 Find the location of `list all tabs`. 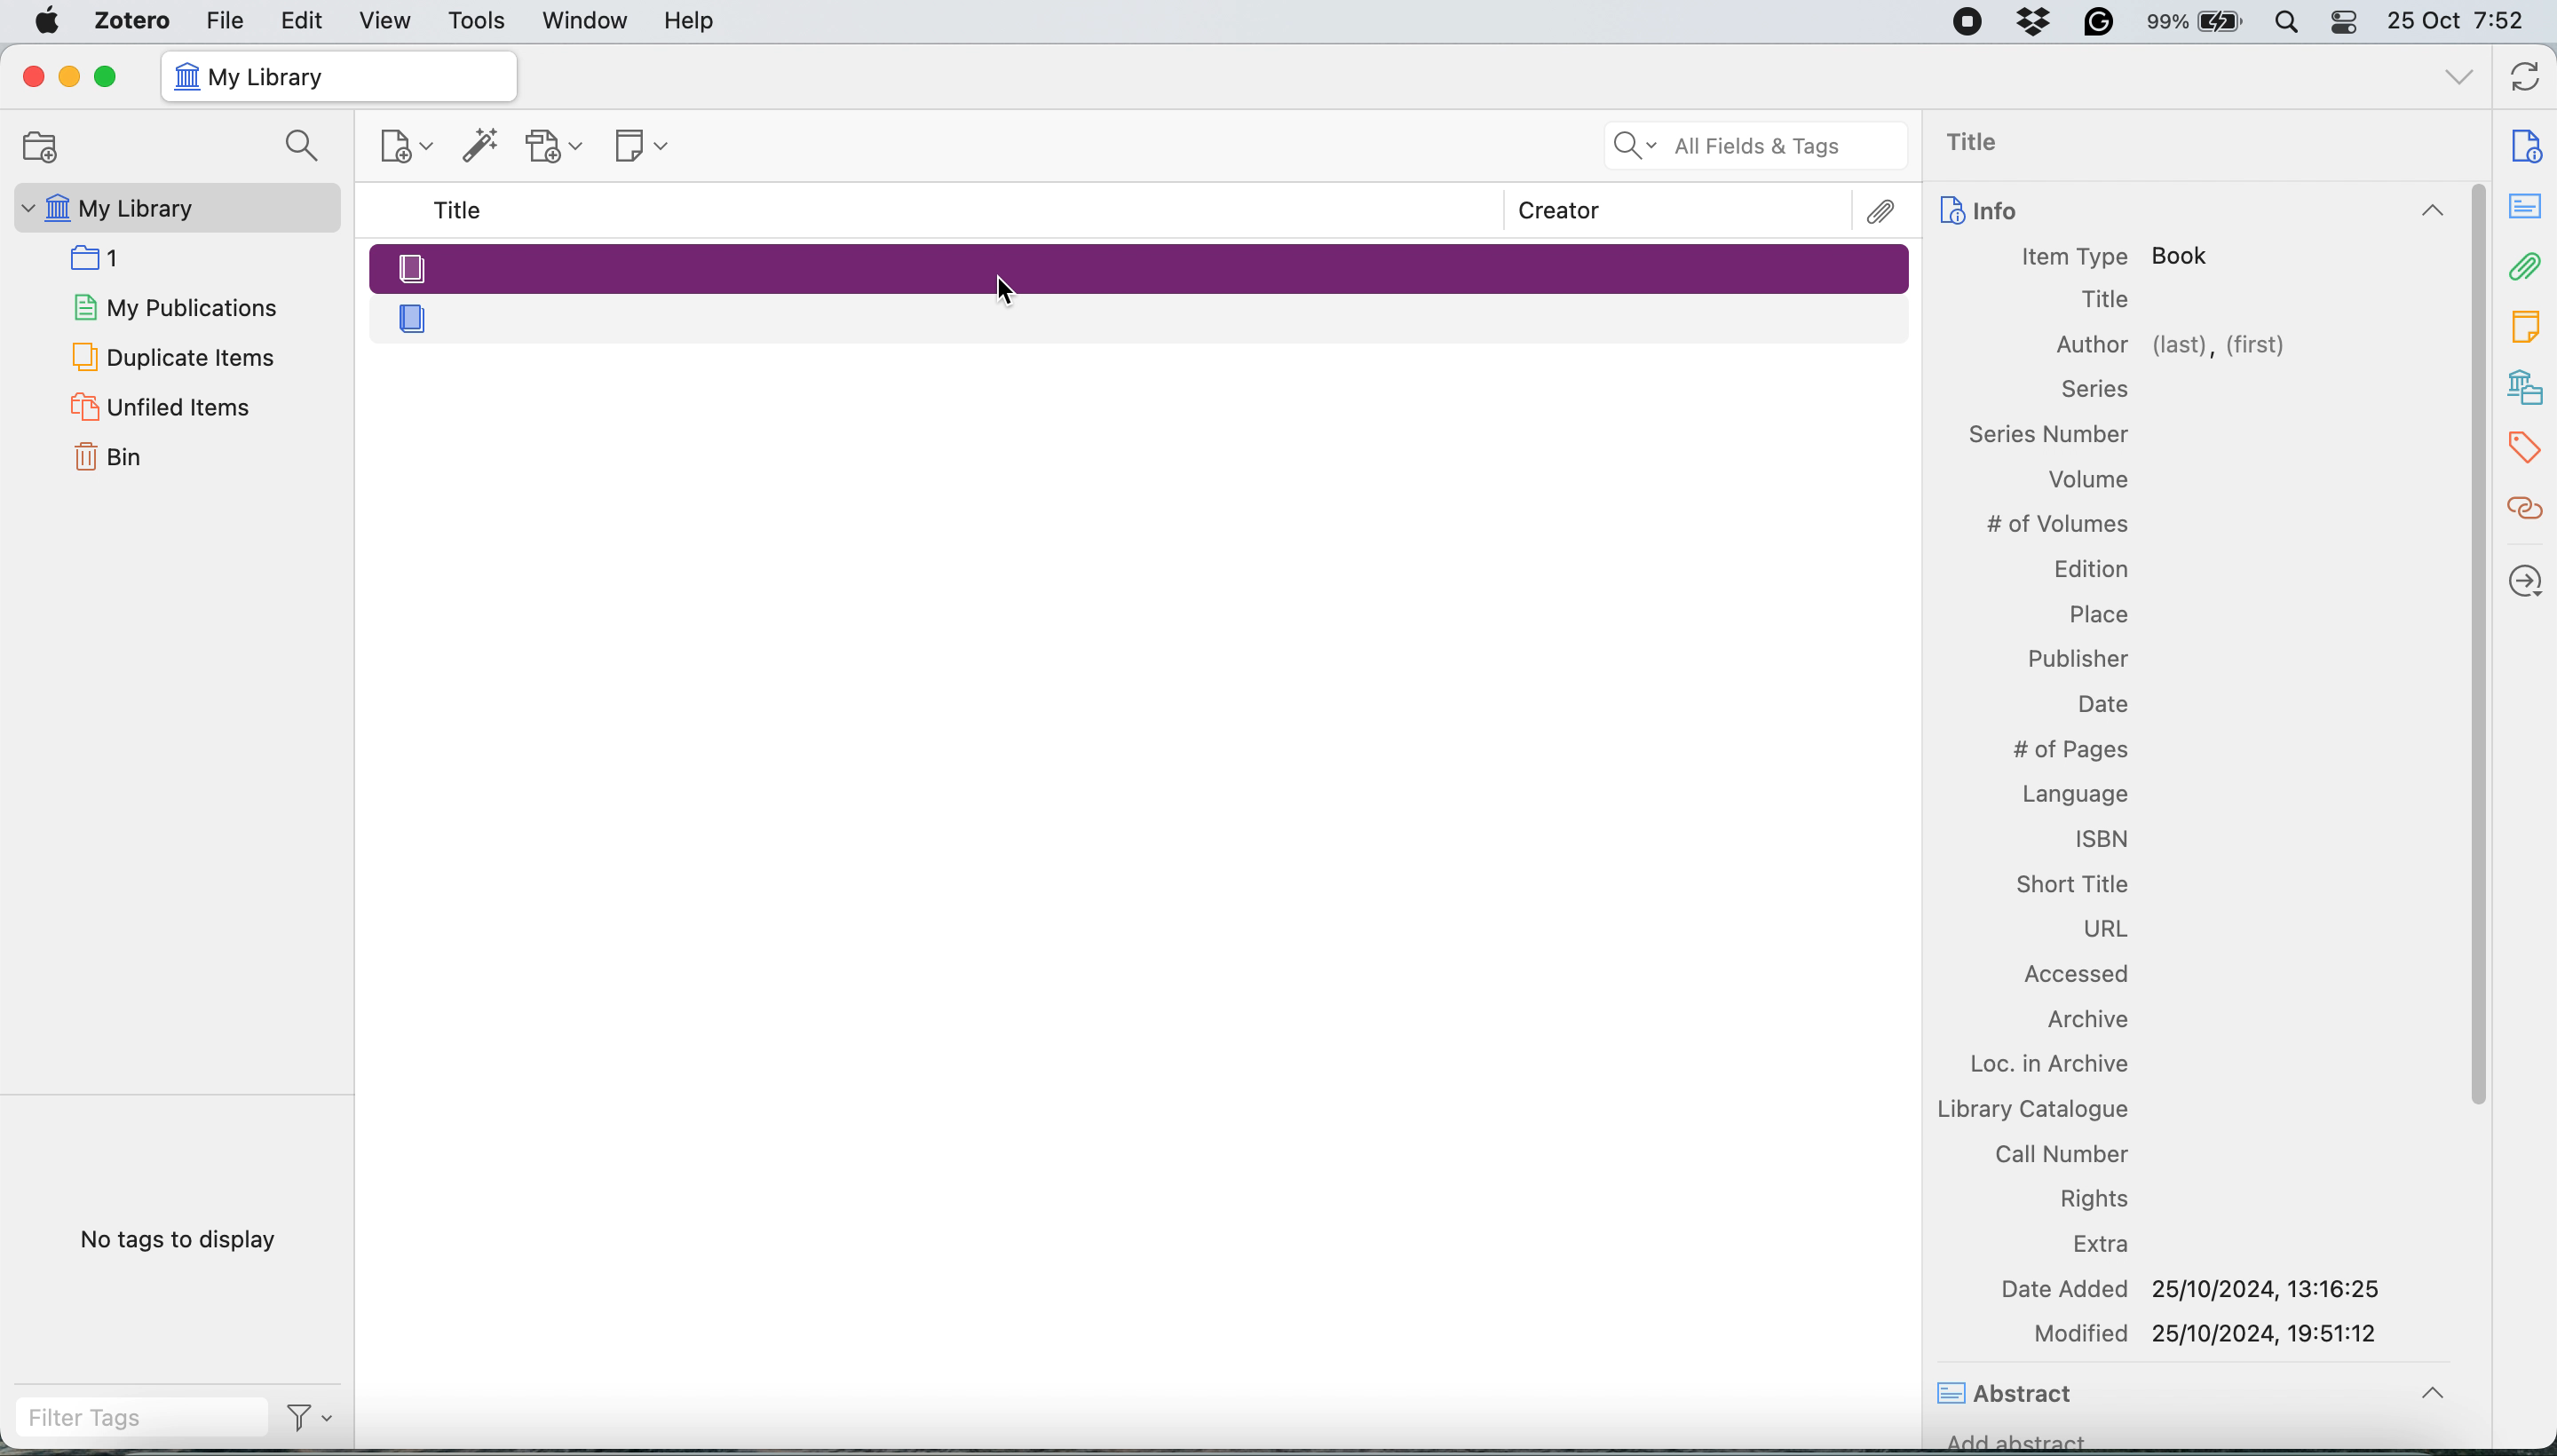

list all tabs is located at coordinates (2460, 80).